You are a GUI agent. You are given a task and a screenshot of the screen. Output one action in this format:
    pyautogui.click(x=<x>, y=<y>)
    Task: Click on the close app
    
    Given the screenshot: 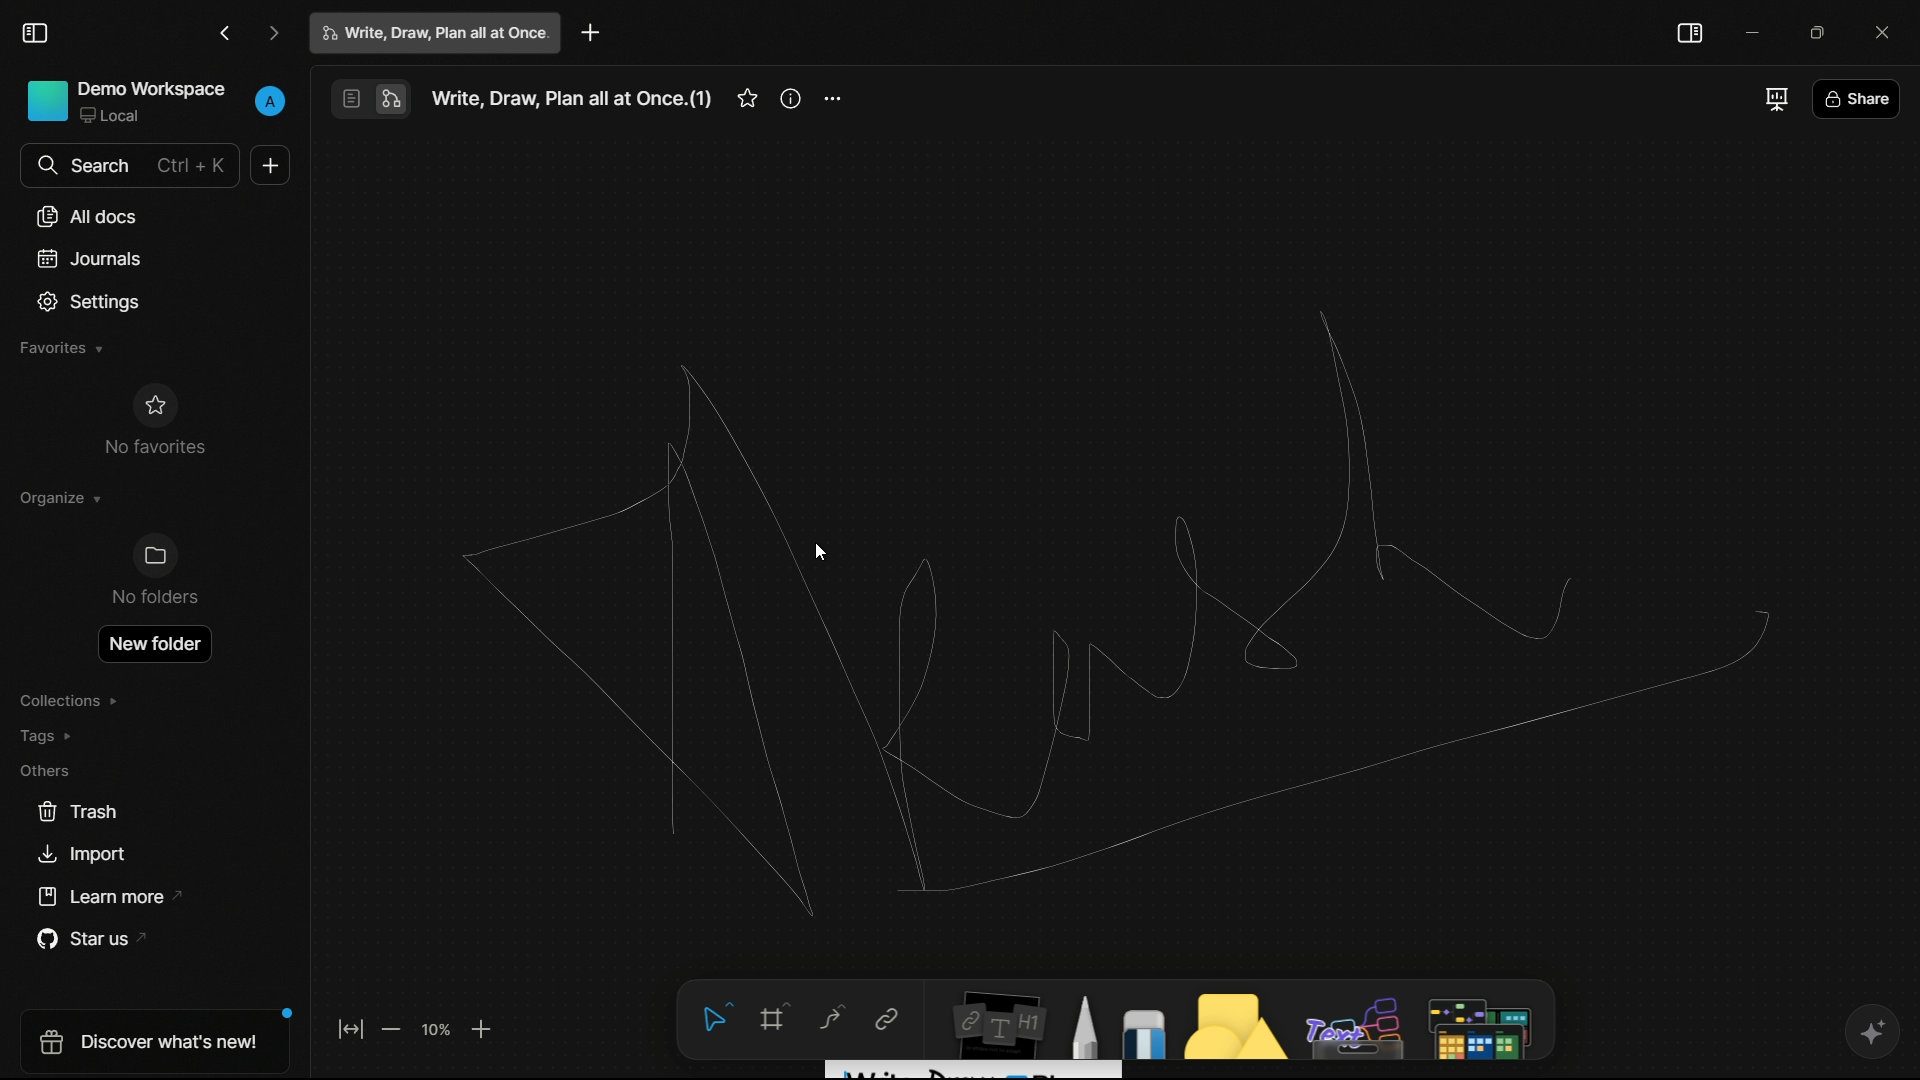 What is the action you would take?
    pyautogui.click(x=1883, y=35)
    